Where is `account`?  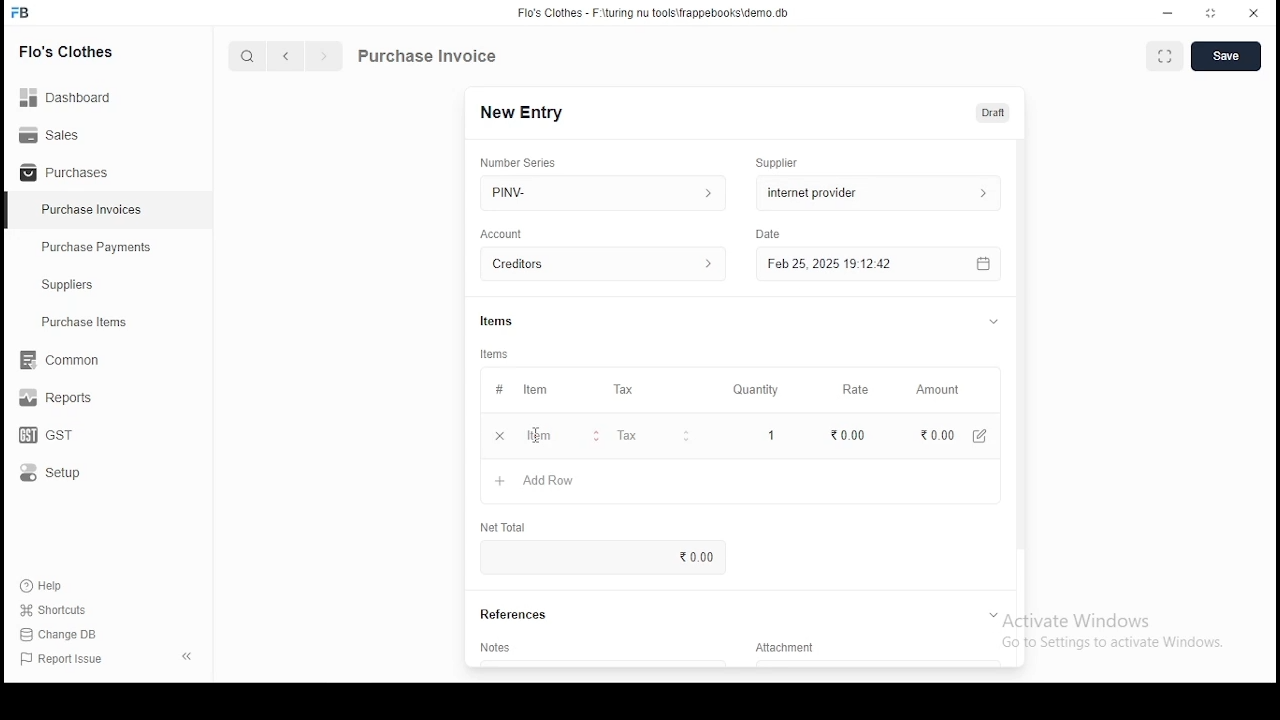 account is located at coordinates (604, 265).